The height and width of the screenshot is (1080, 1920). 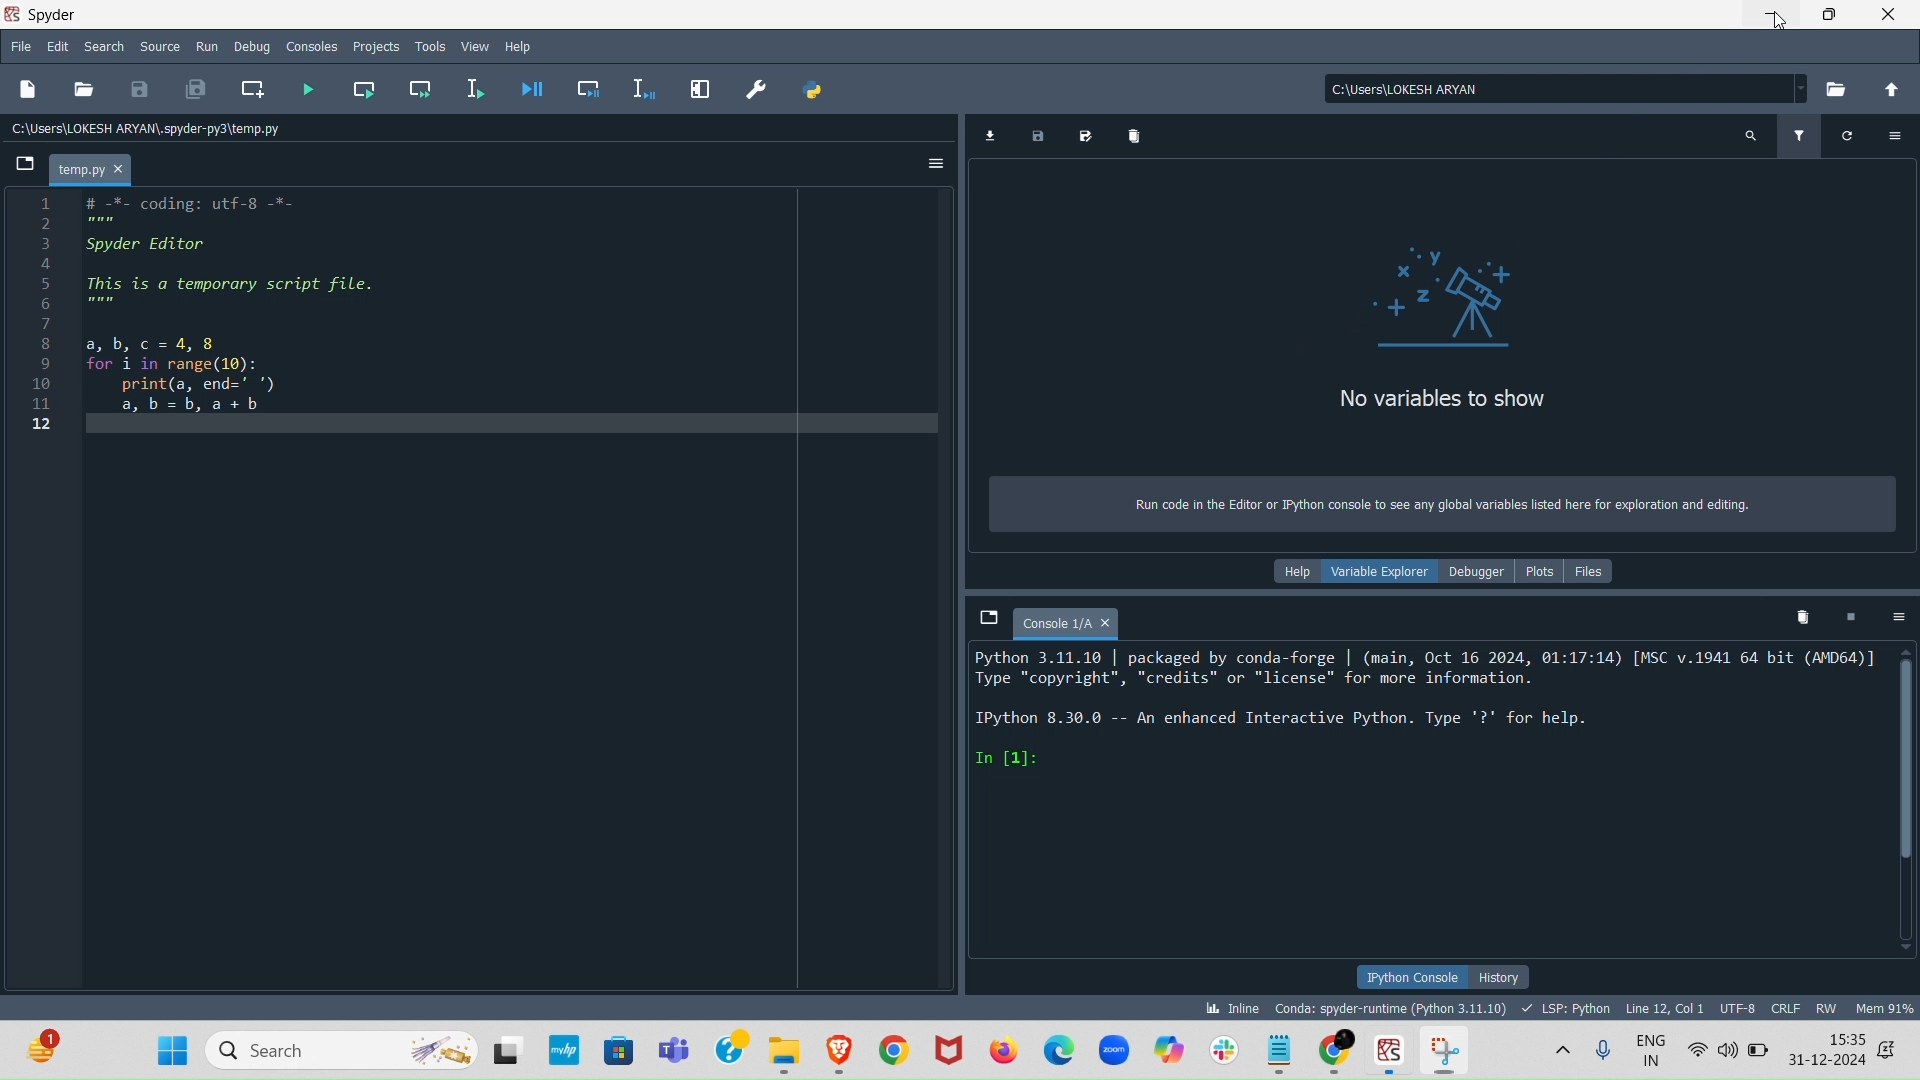 I want to click on View, so click(x=479, y=44).